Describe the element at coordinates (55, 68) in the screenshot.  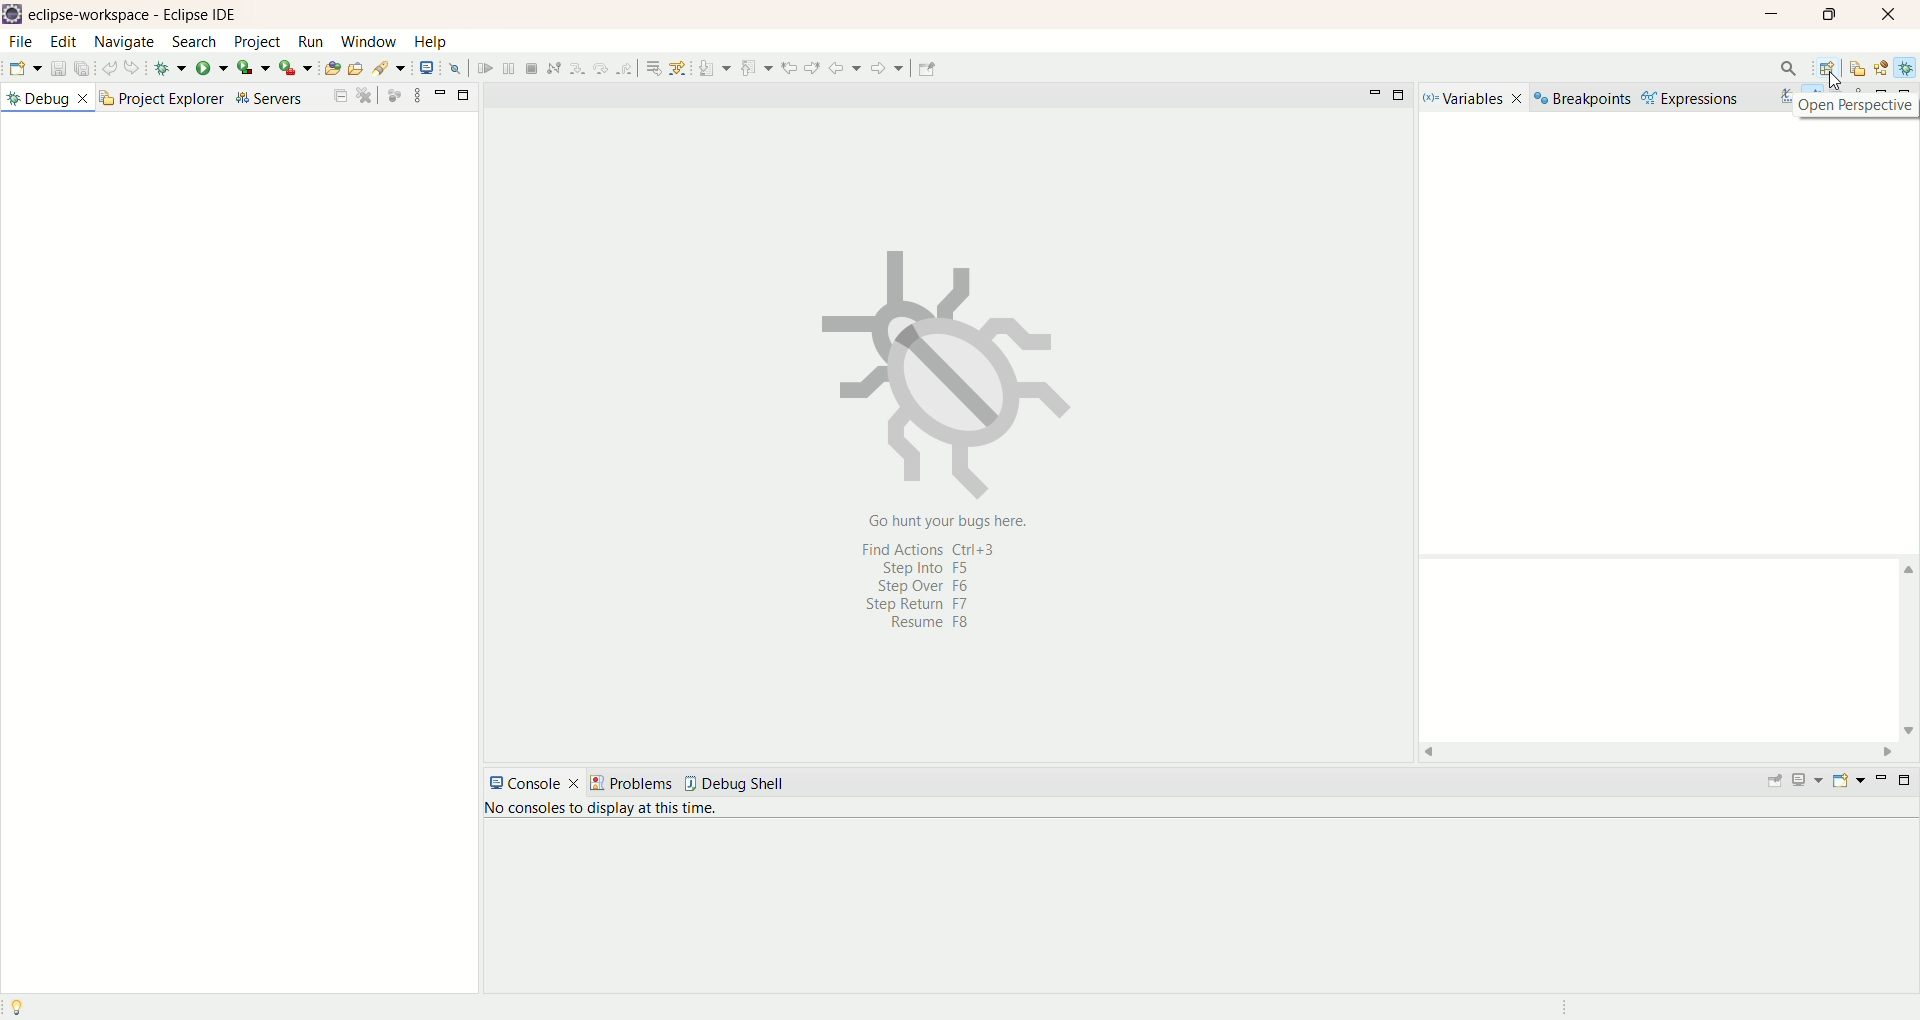
I see `save` at that location.